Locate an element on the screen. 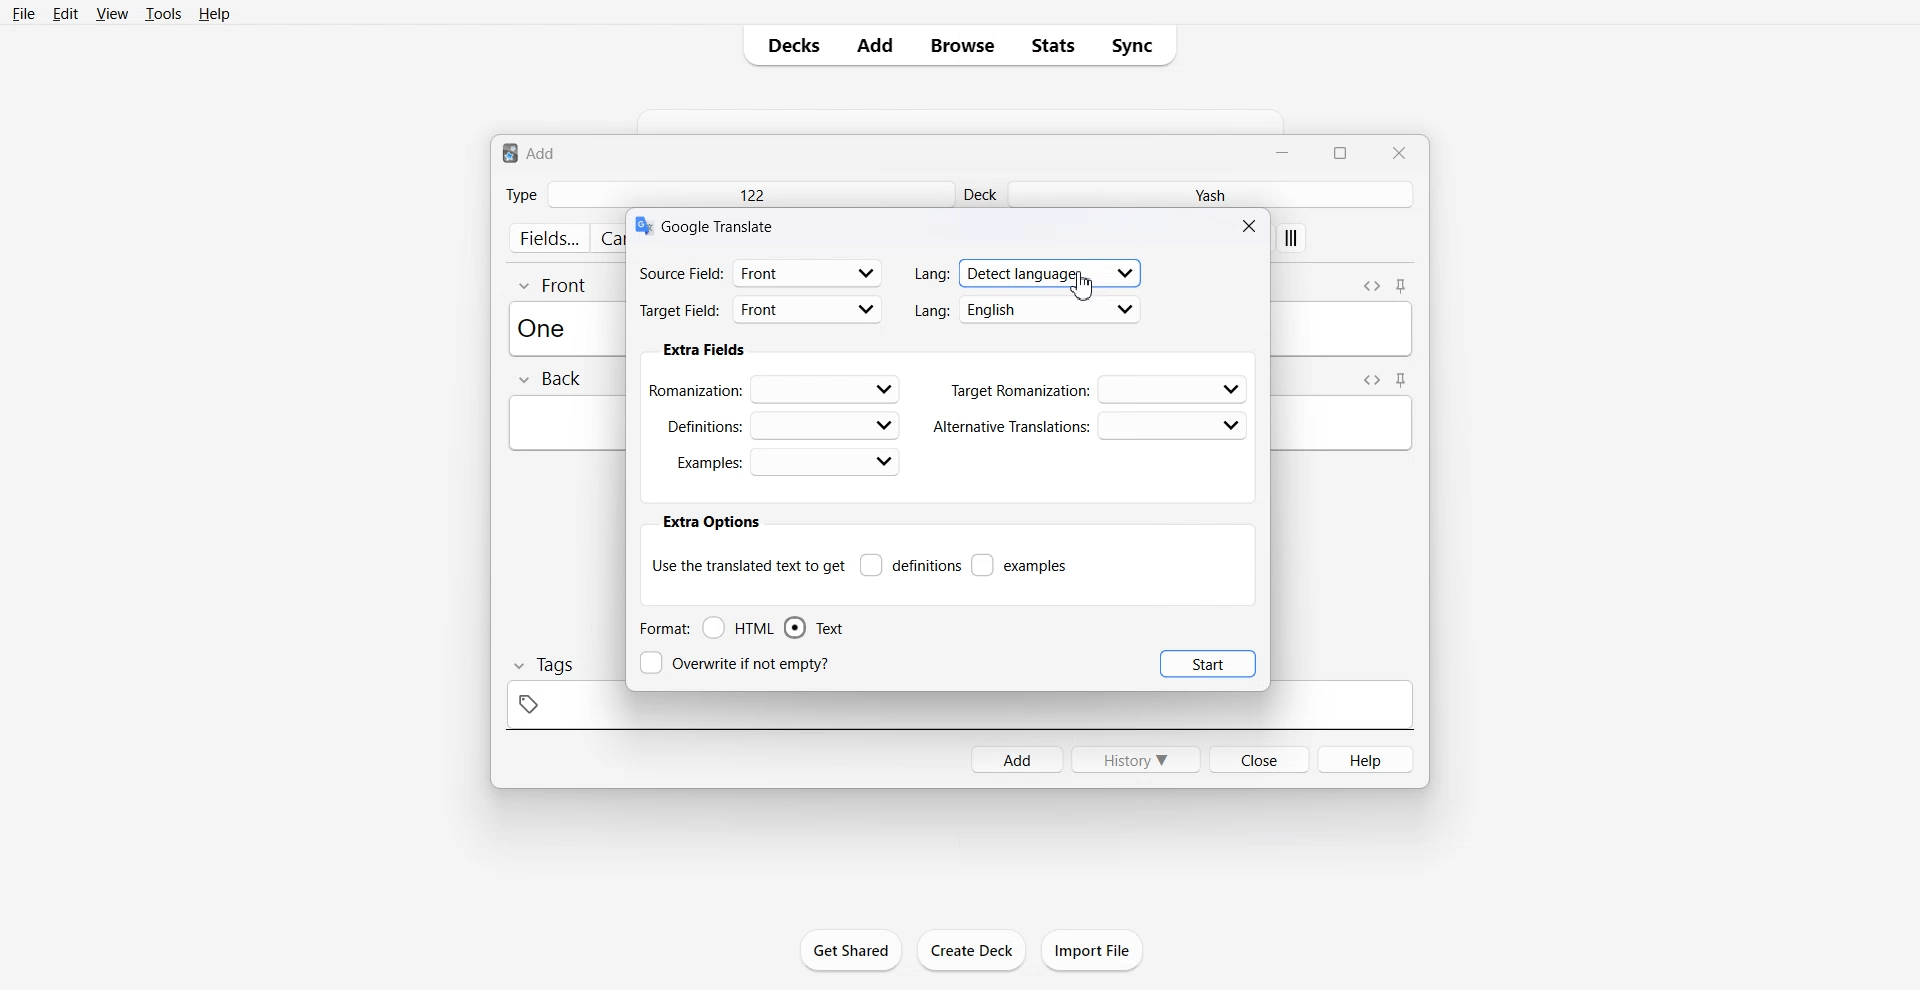 The height and width of the screenshot is (990, 1920). Front is located at coordinates (554, 284).